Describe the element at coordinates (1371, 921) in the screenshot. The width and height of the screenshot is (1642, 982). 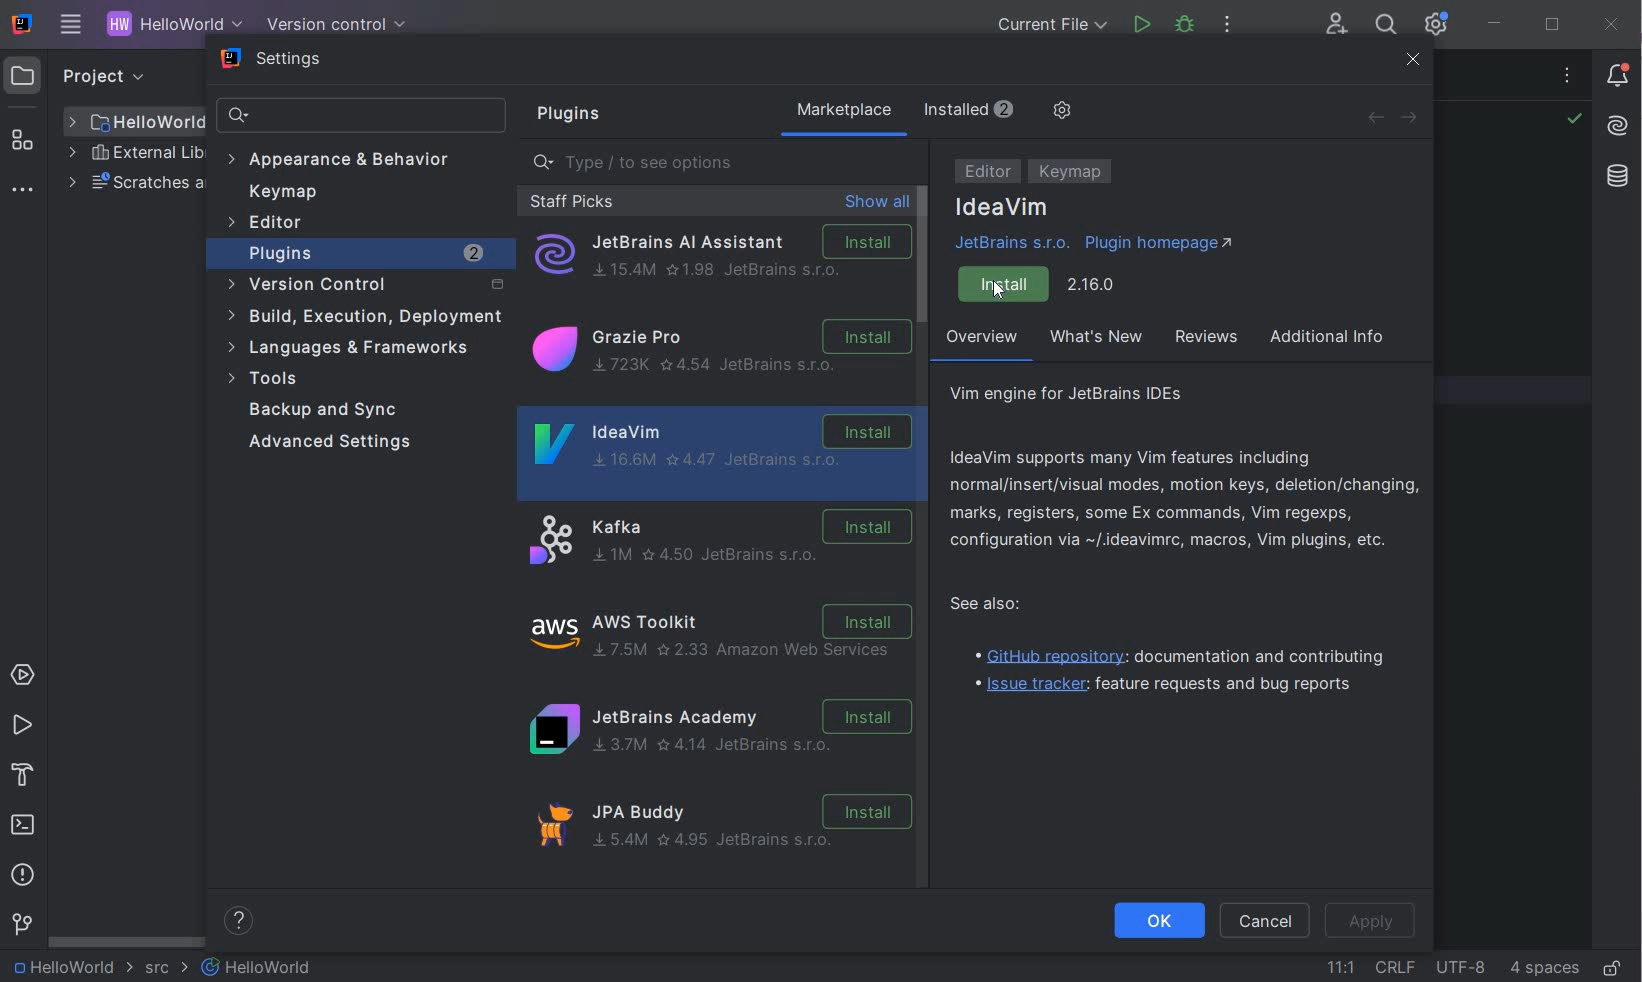
I see `APPLY` at that location.